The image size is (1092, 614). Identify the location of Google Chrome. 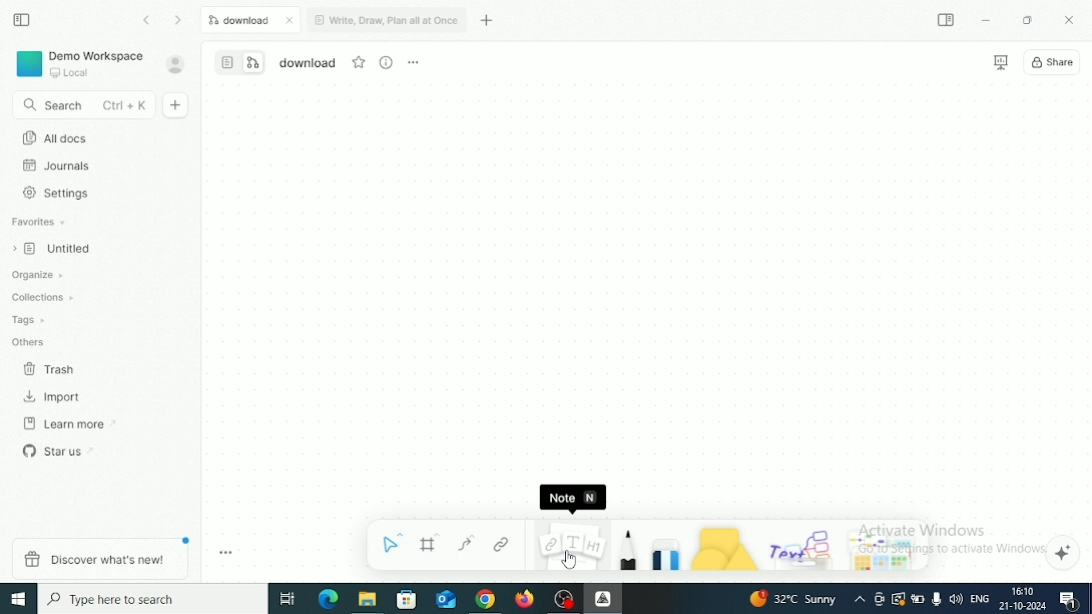
(485, 599).